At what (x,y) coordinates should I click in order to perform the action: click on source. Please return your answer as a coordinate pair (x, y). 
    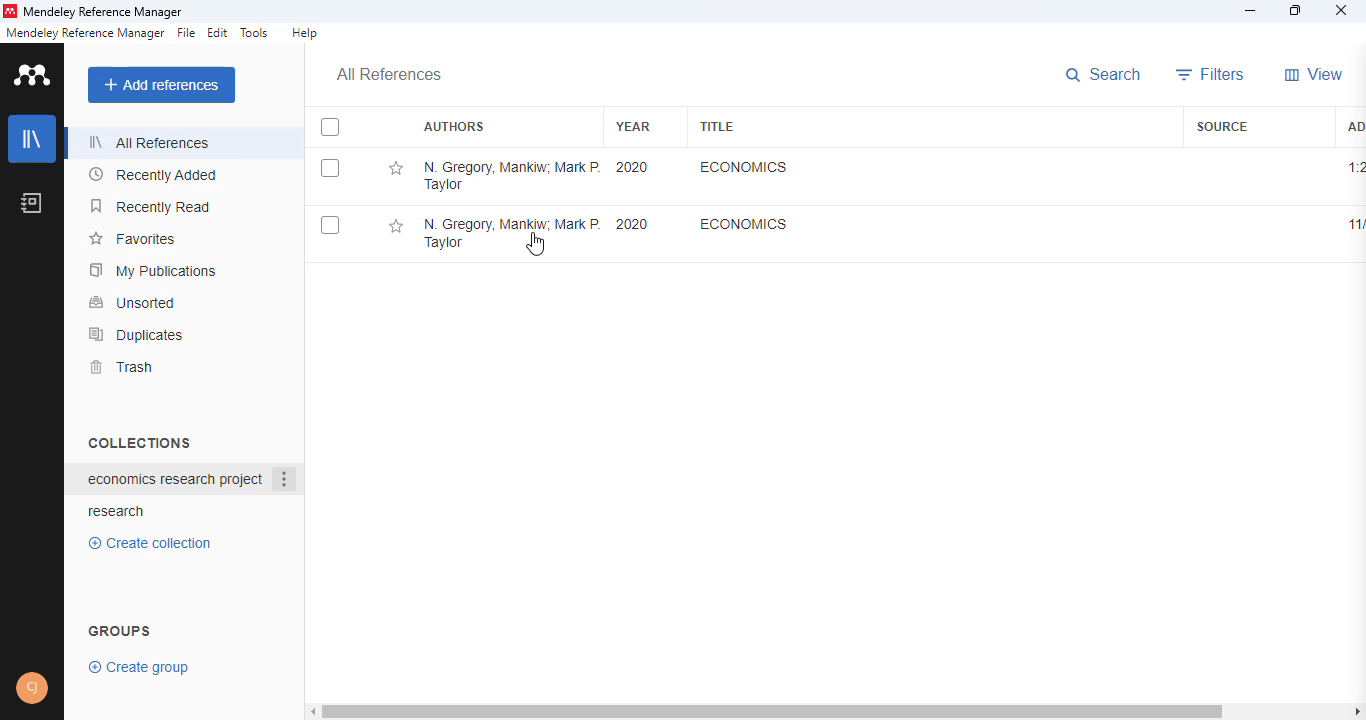
    Looking at the image, I should click on (1222, 126).